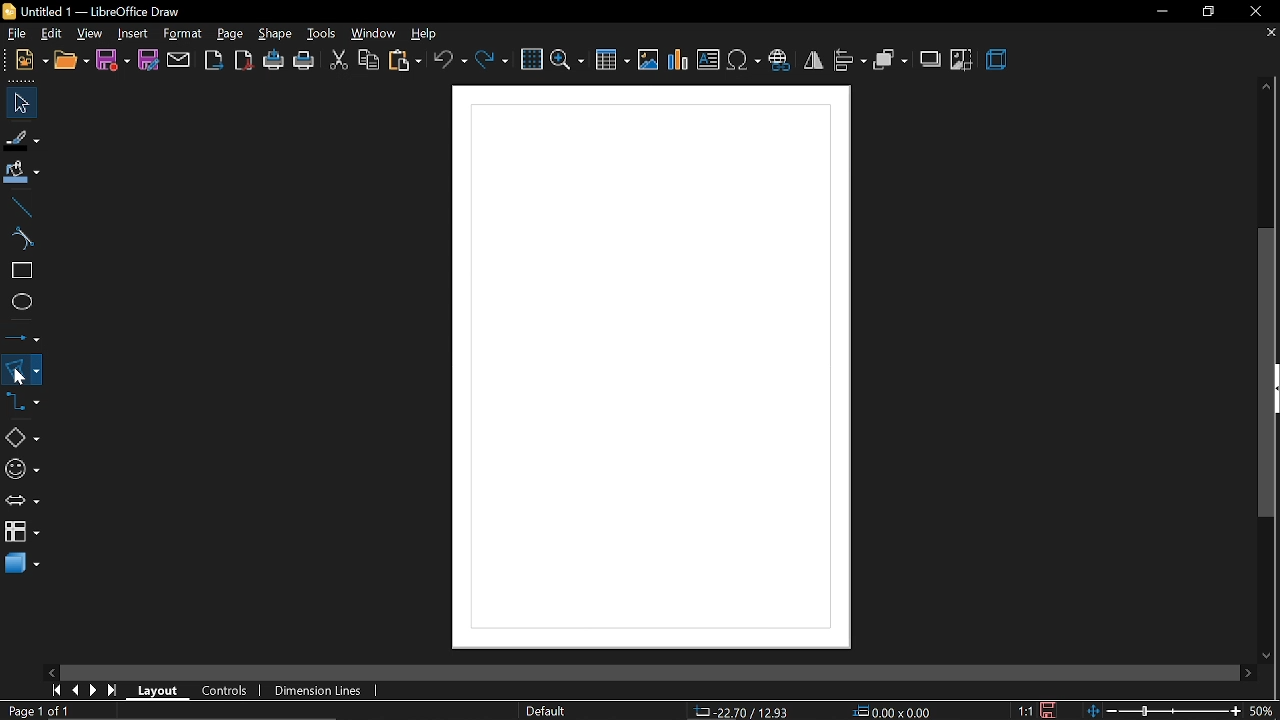 Image resolution: width=1280 pixels, height=720 pixels. Describe the element at coordinates (648, 369) in the screenshot. I see `Canvas` at that location.